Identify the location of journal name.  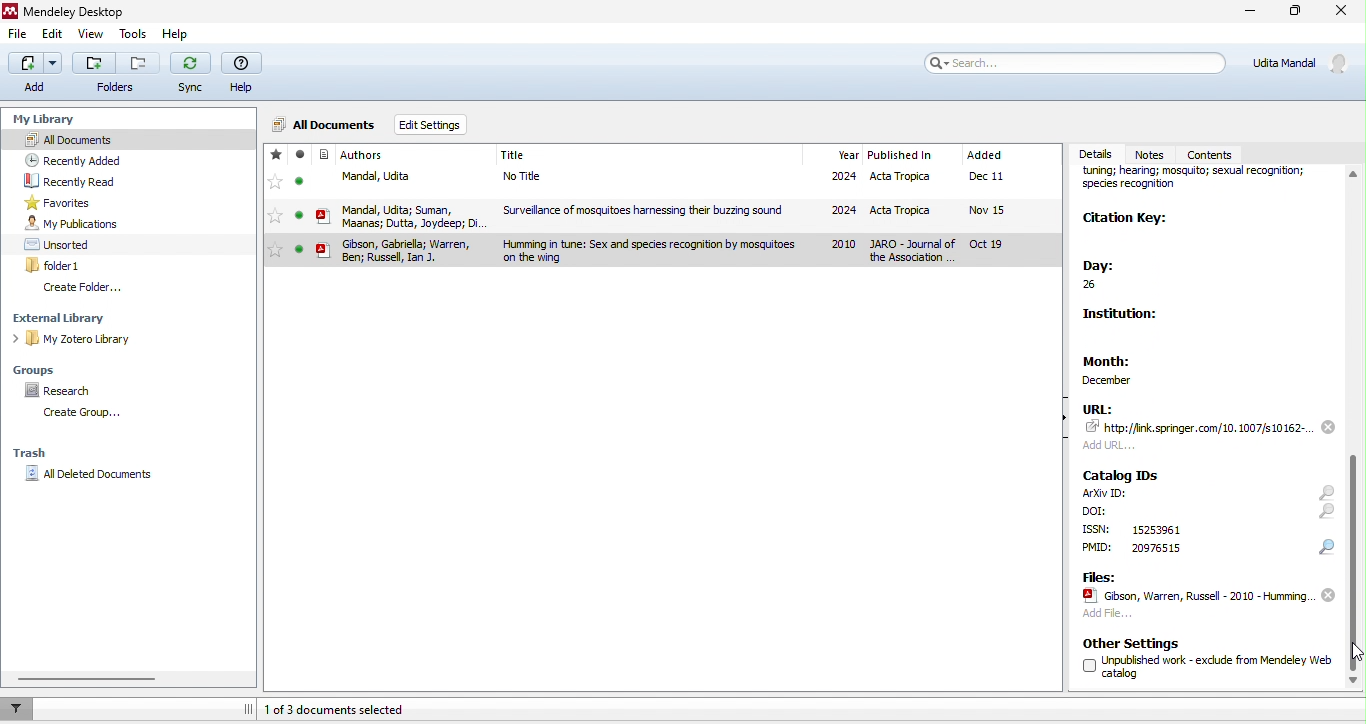
(1201, 185).